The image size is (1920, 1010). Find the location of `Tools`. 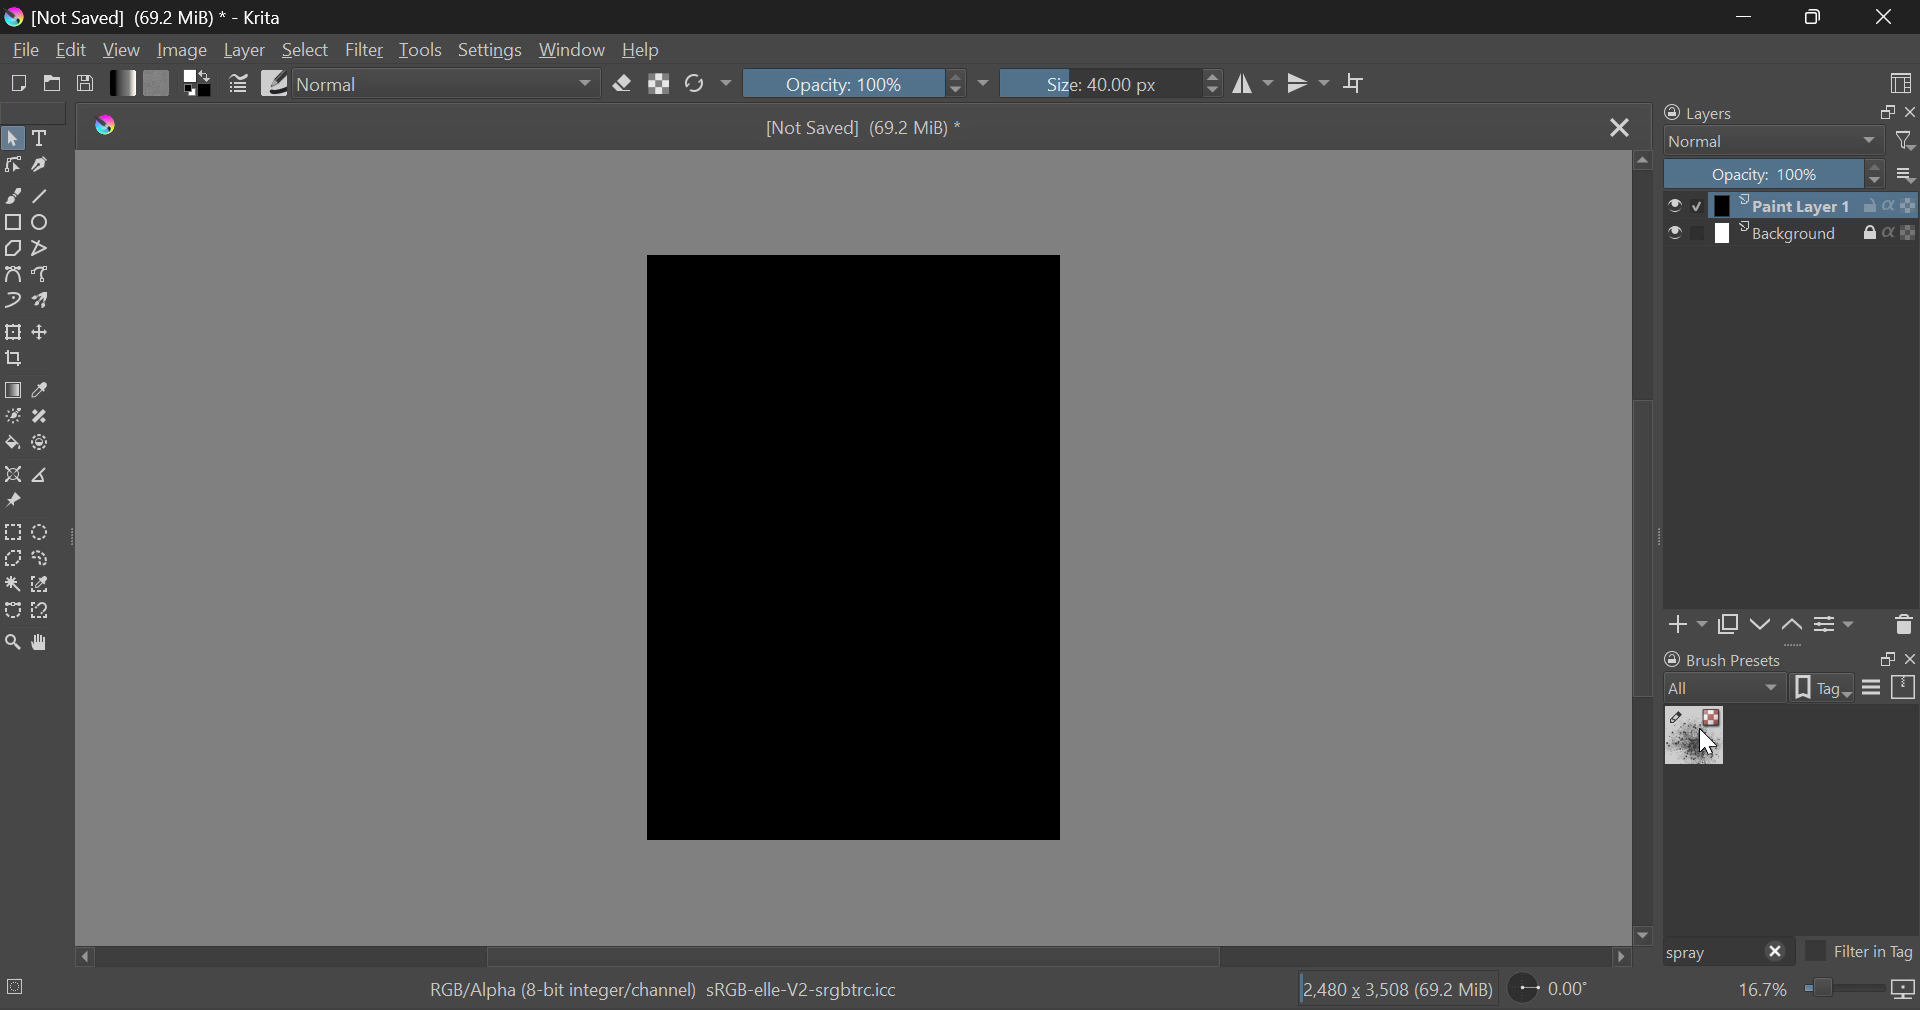

Tools is located at coordinates (424, 49).